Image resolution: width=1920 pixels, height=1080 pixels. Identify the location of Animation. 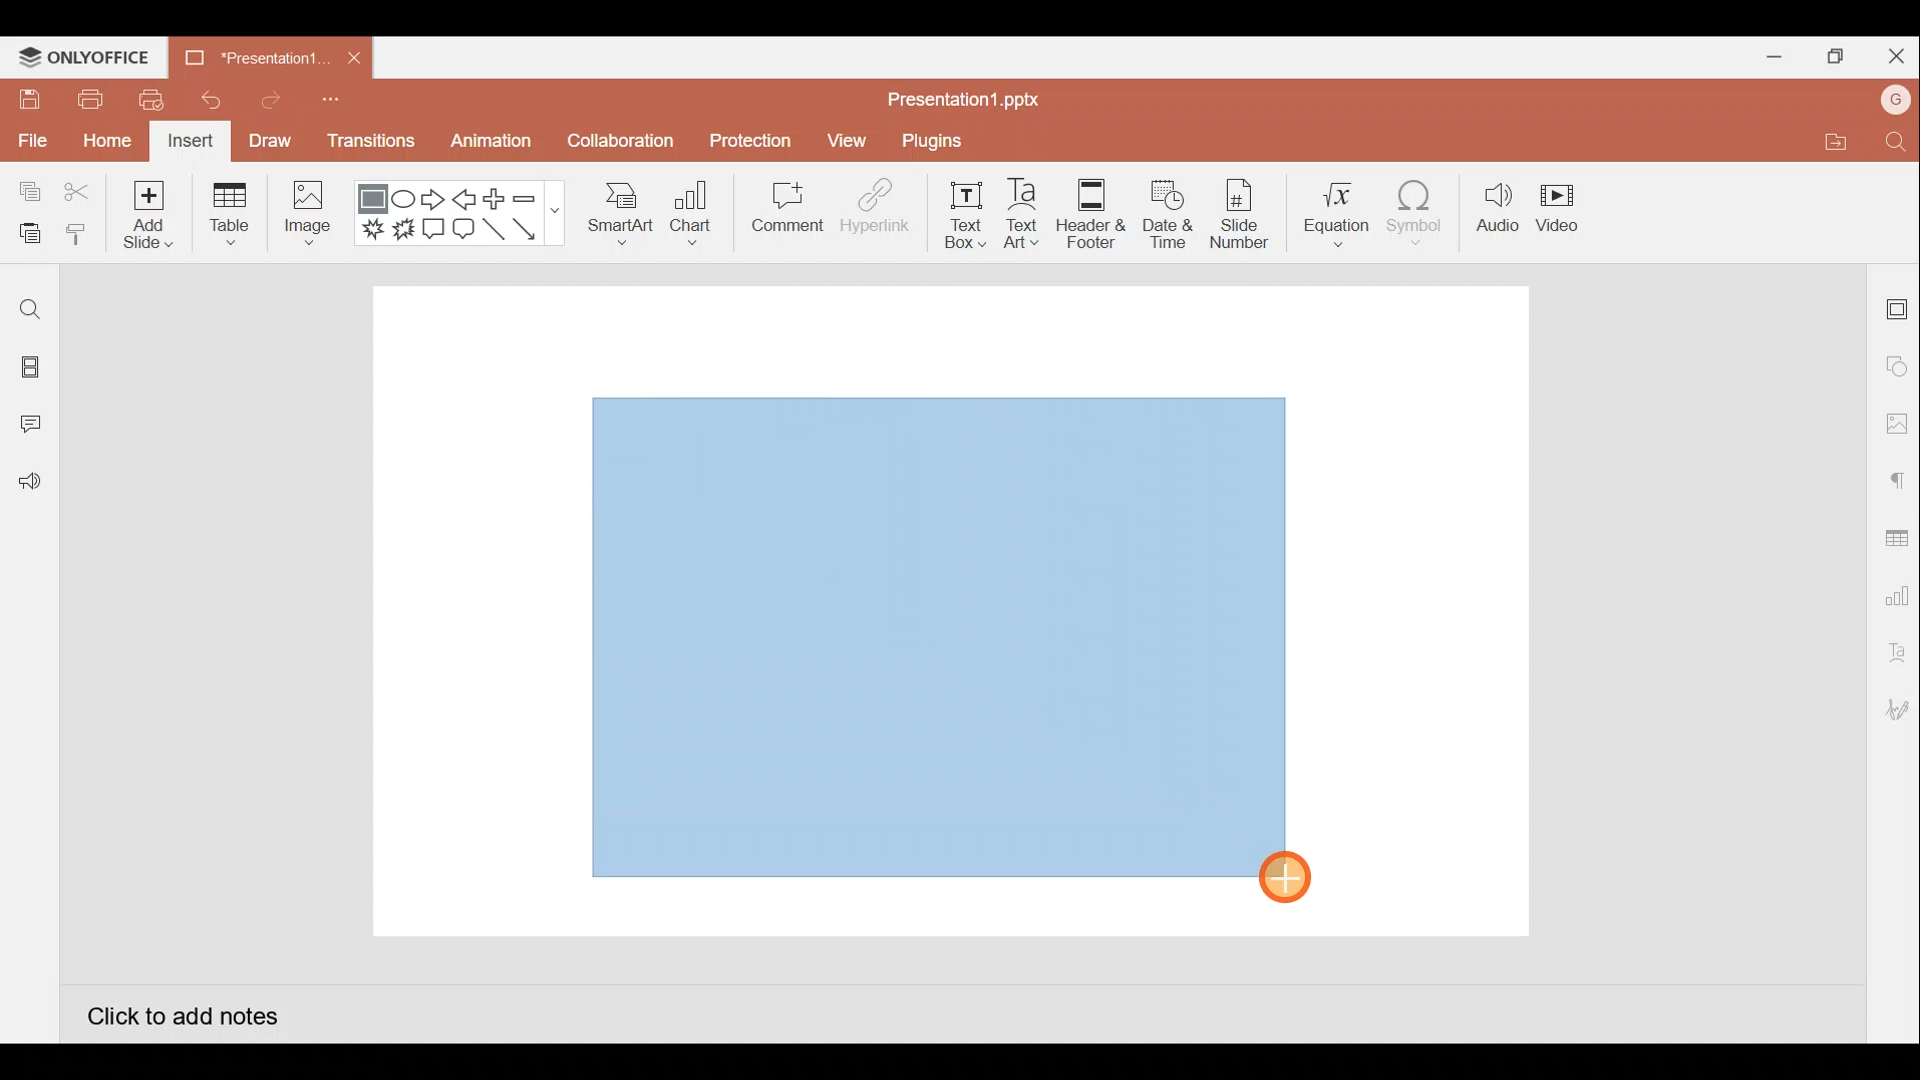
(493, 146).